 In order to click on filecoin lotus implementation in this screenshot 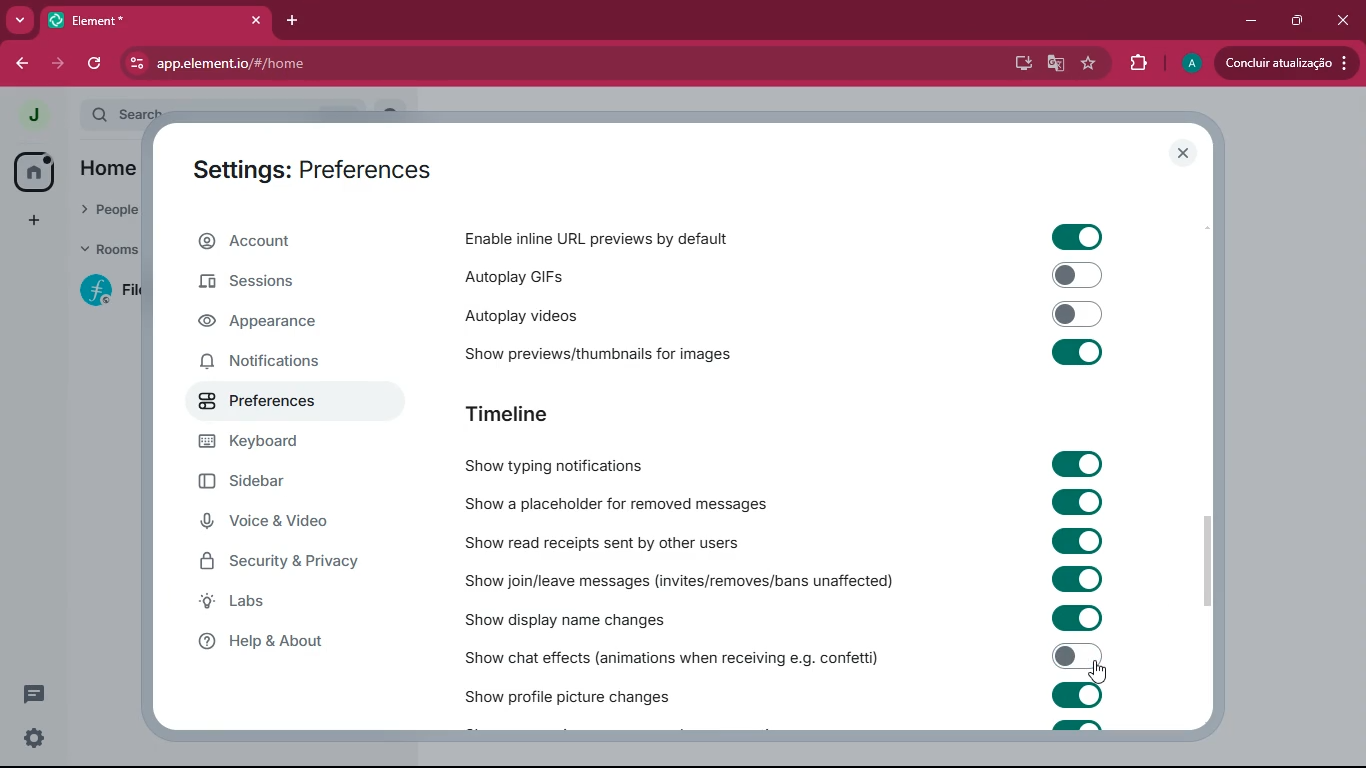, I will do `click(107, 290)`.